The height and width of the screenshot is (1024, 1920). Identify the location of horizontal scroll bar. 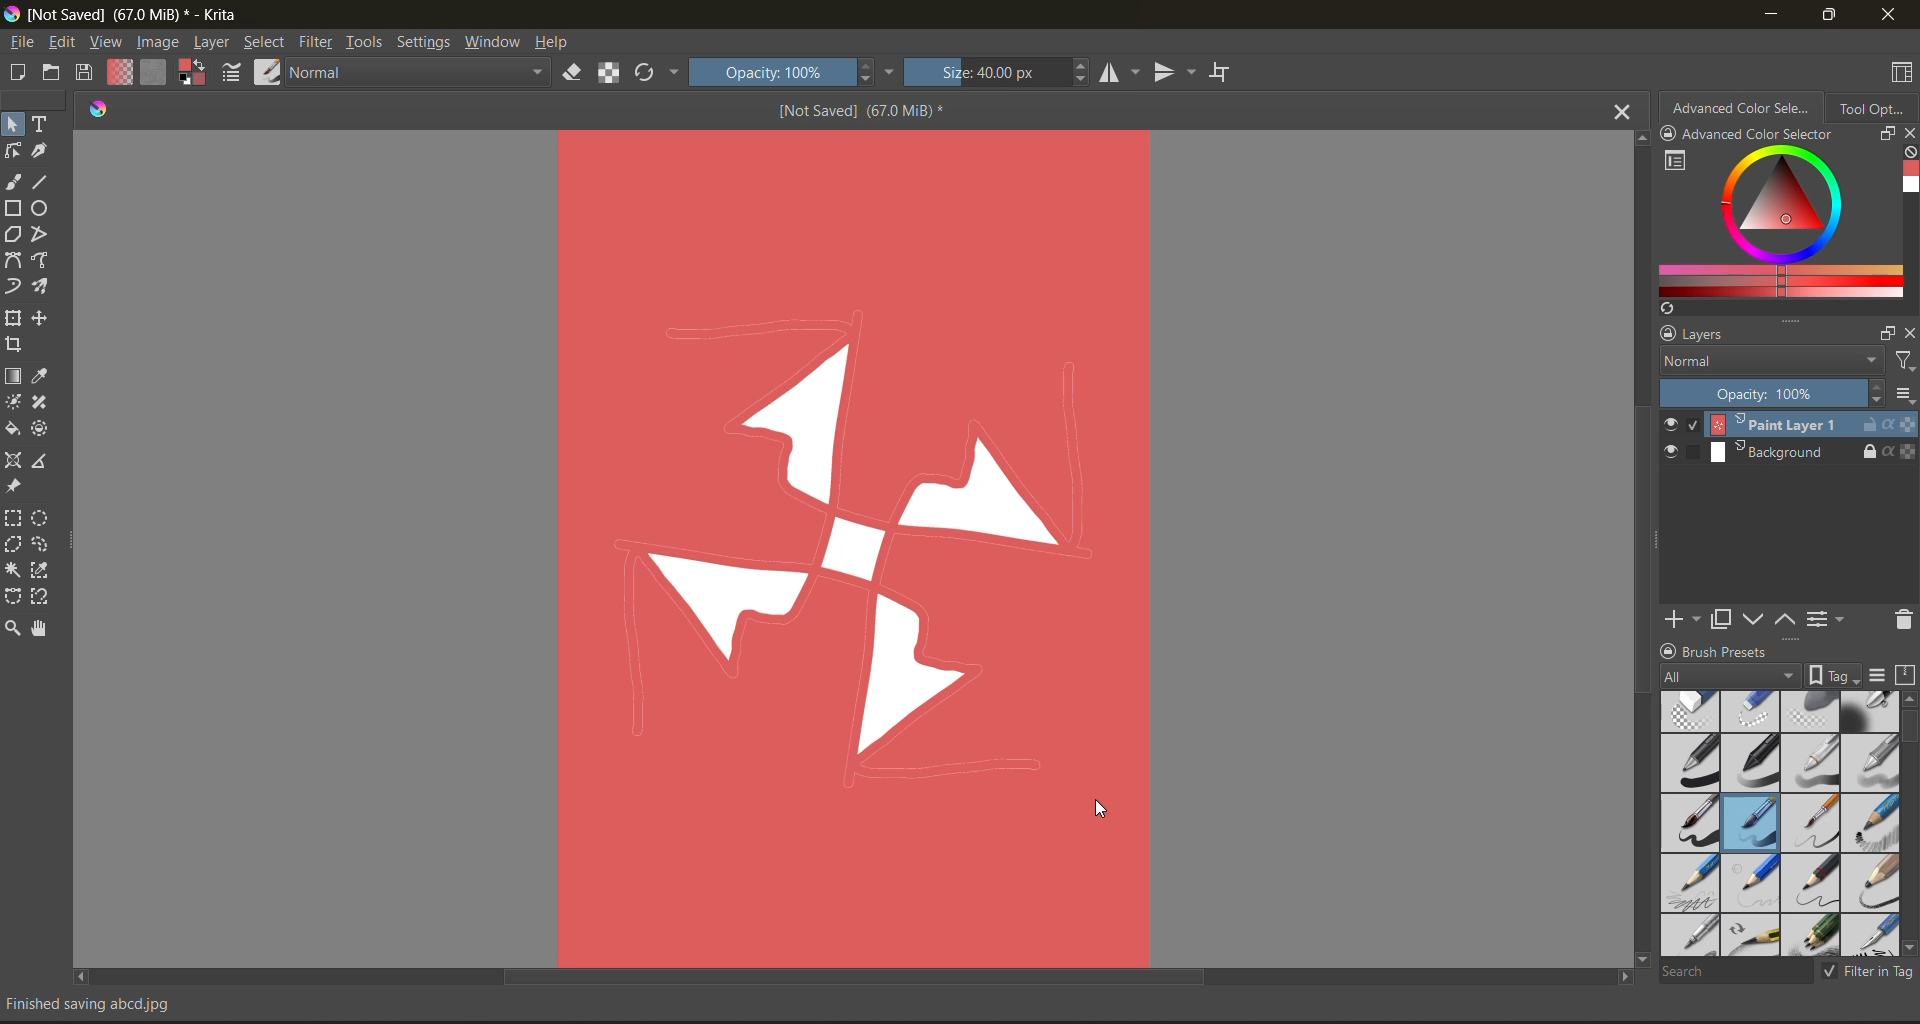
(858, 976).